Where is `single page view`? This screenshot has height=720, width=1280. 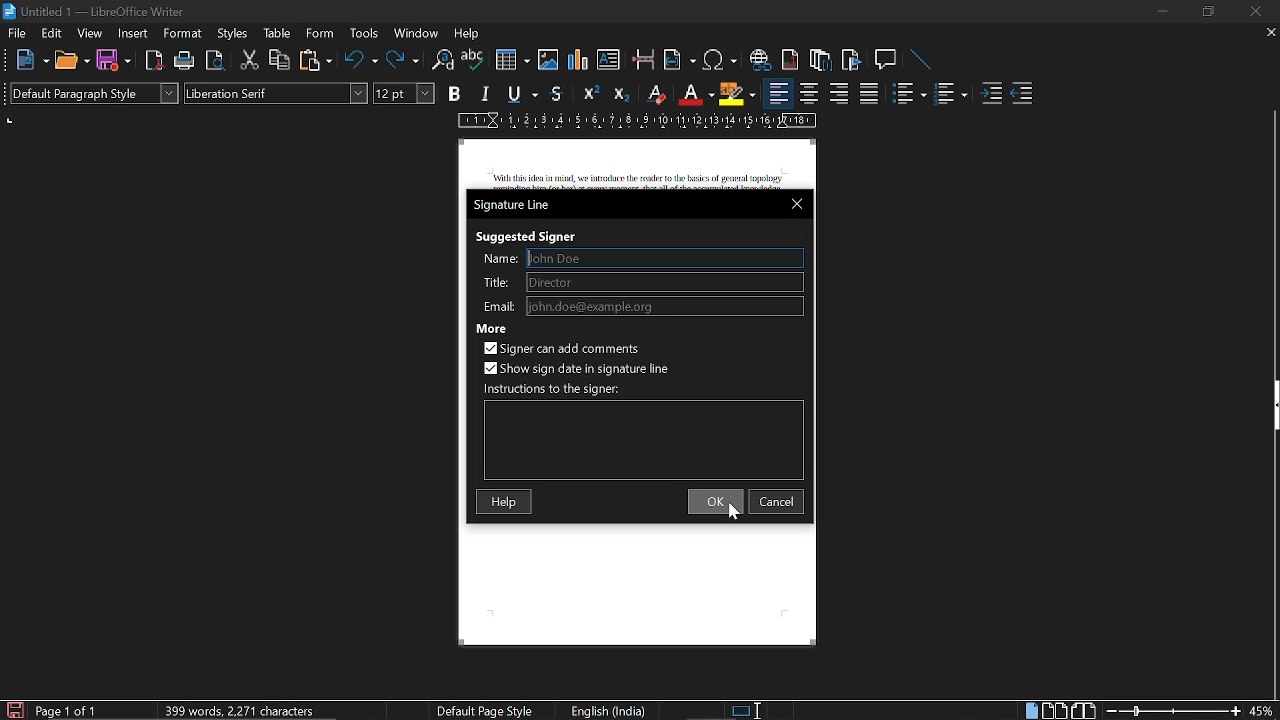 single page view is located at coordinates (1030, 711).